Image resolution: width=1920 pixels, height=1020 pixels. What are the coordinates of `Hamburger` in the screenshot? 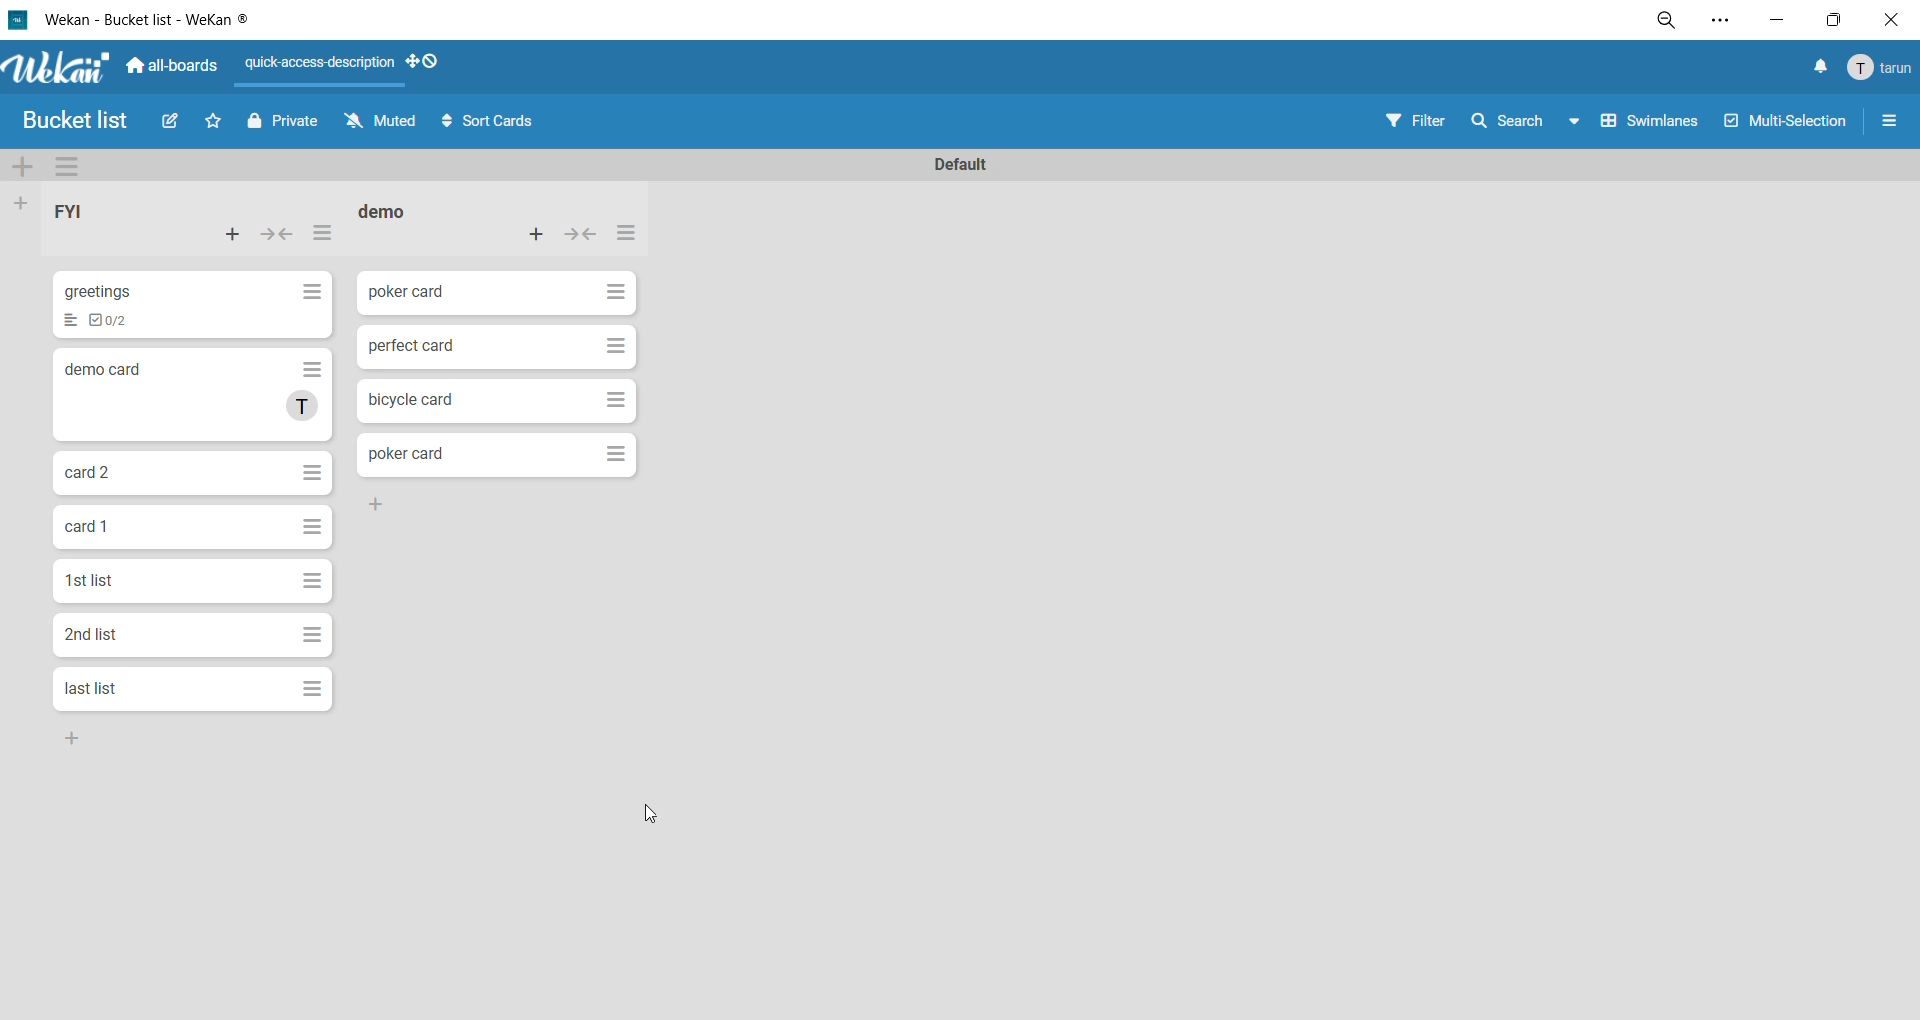 It's located at (311, 528).